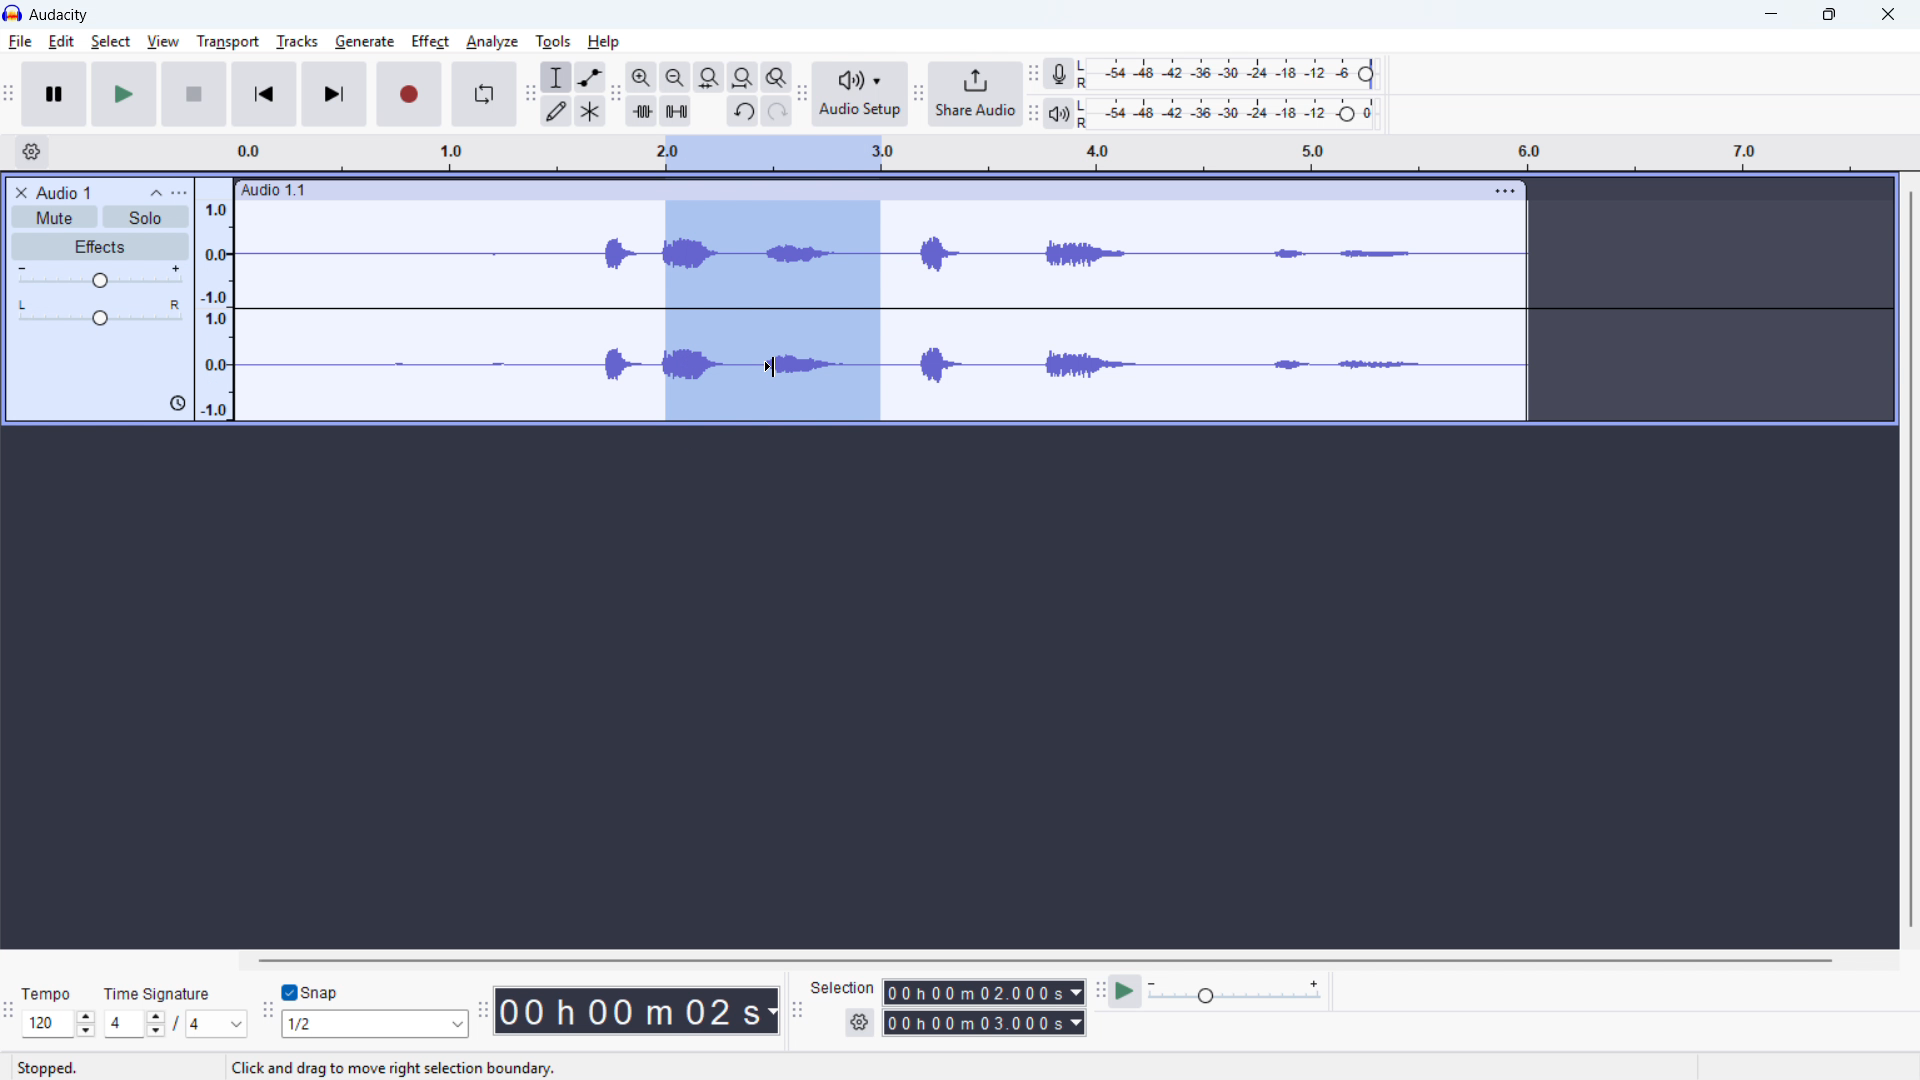  Describe the element at coordinates (268, 1014) in the screenshot. I see `Snapping toolbar ` at that location.